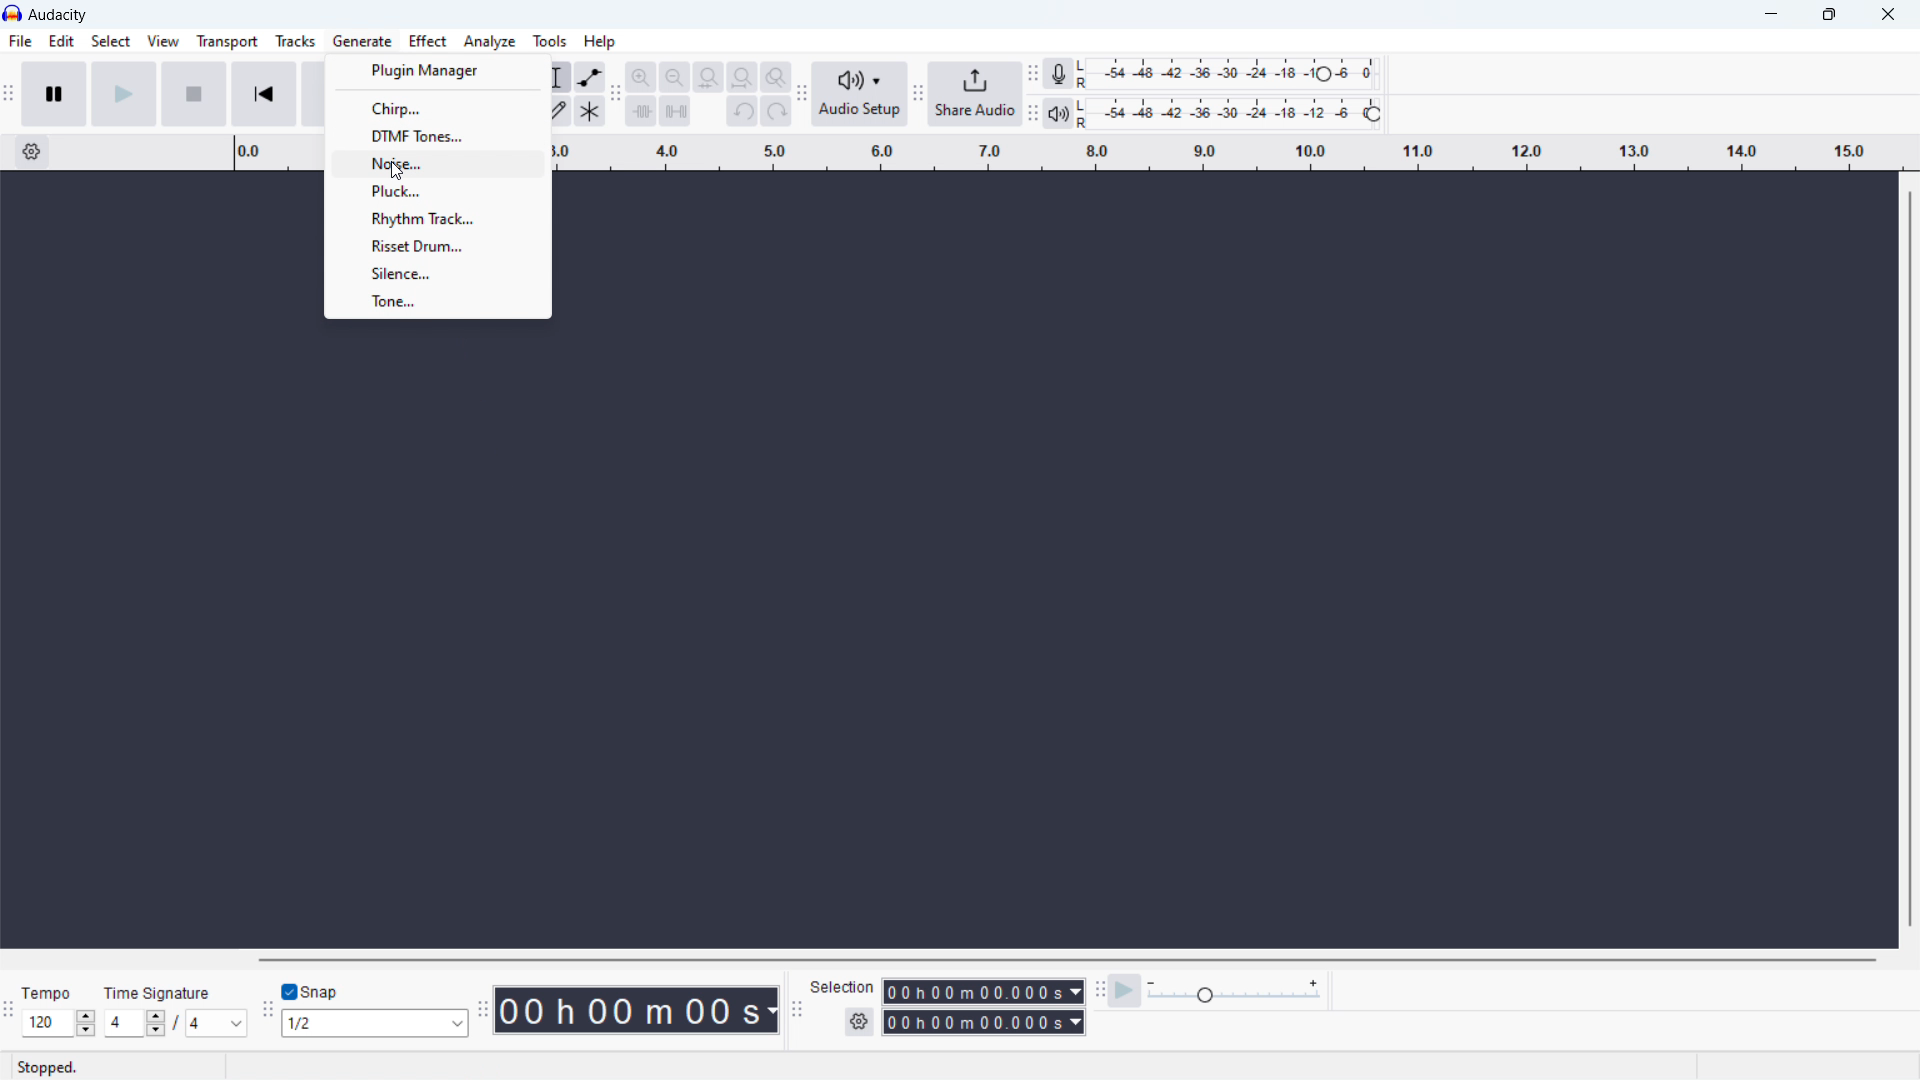 The width and height of the screenshot is (1920, 1080). What do you see at coordinates (489, 39) in the screenshot?
I see `Analyze` at bounding box center [489, 39].